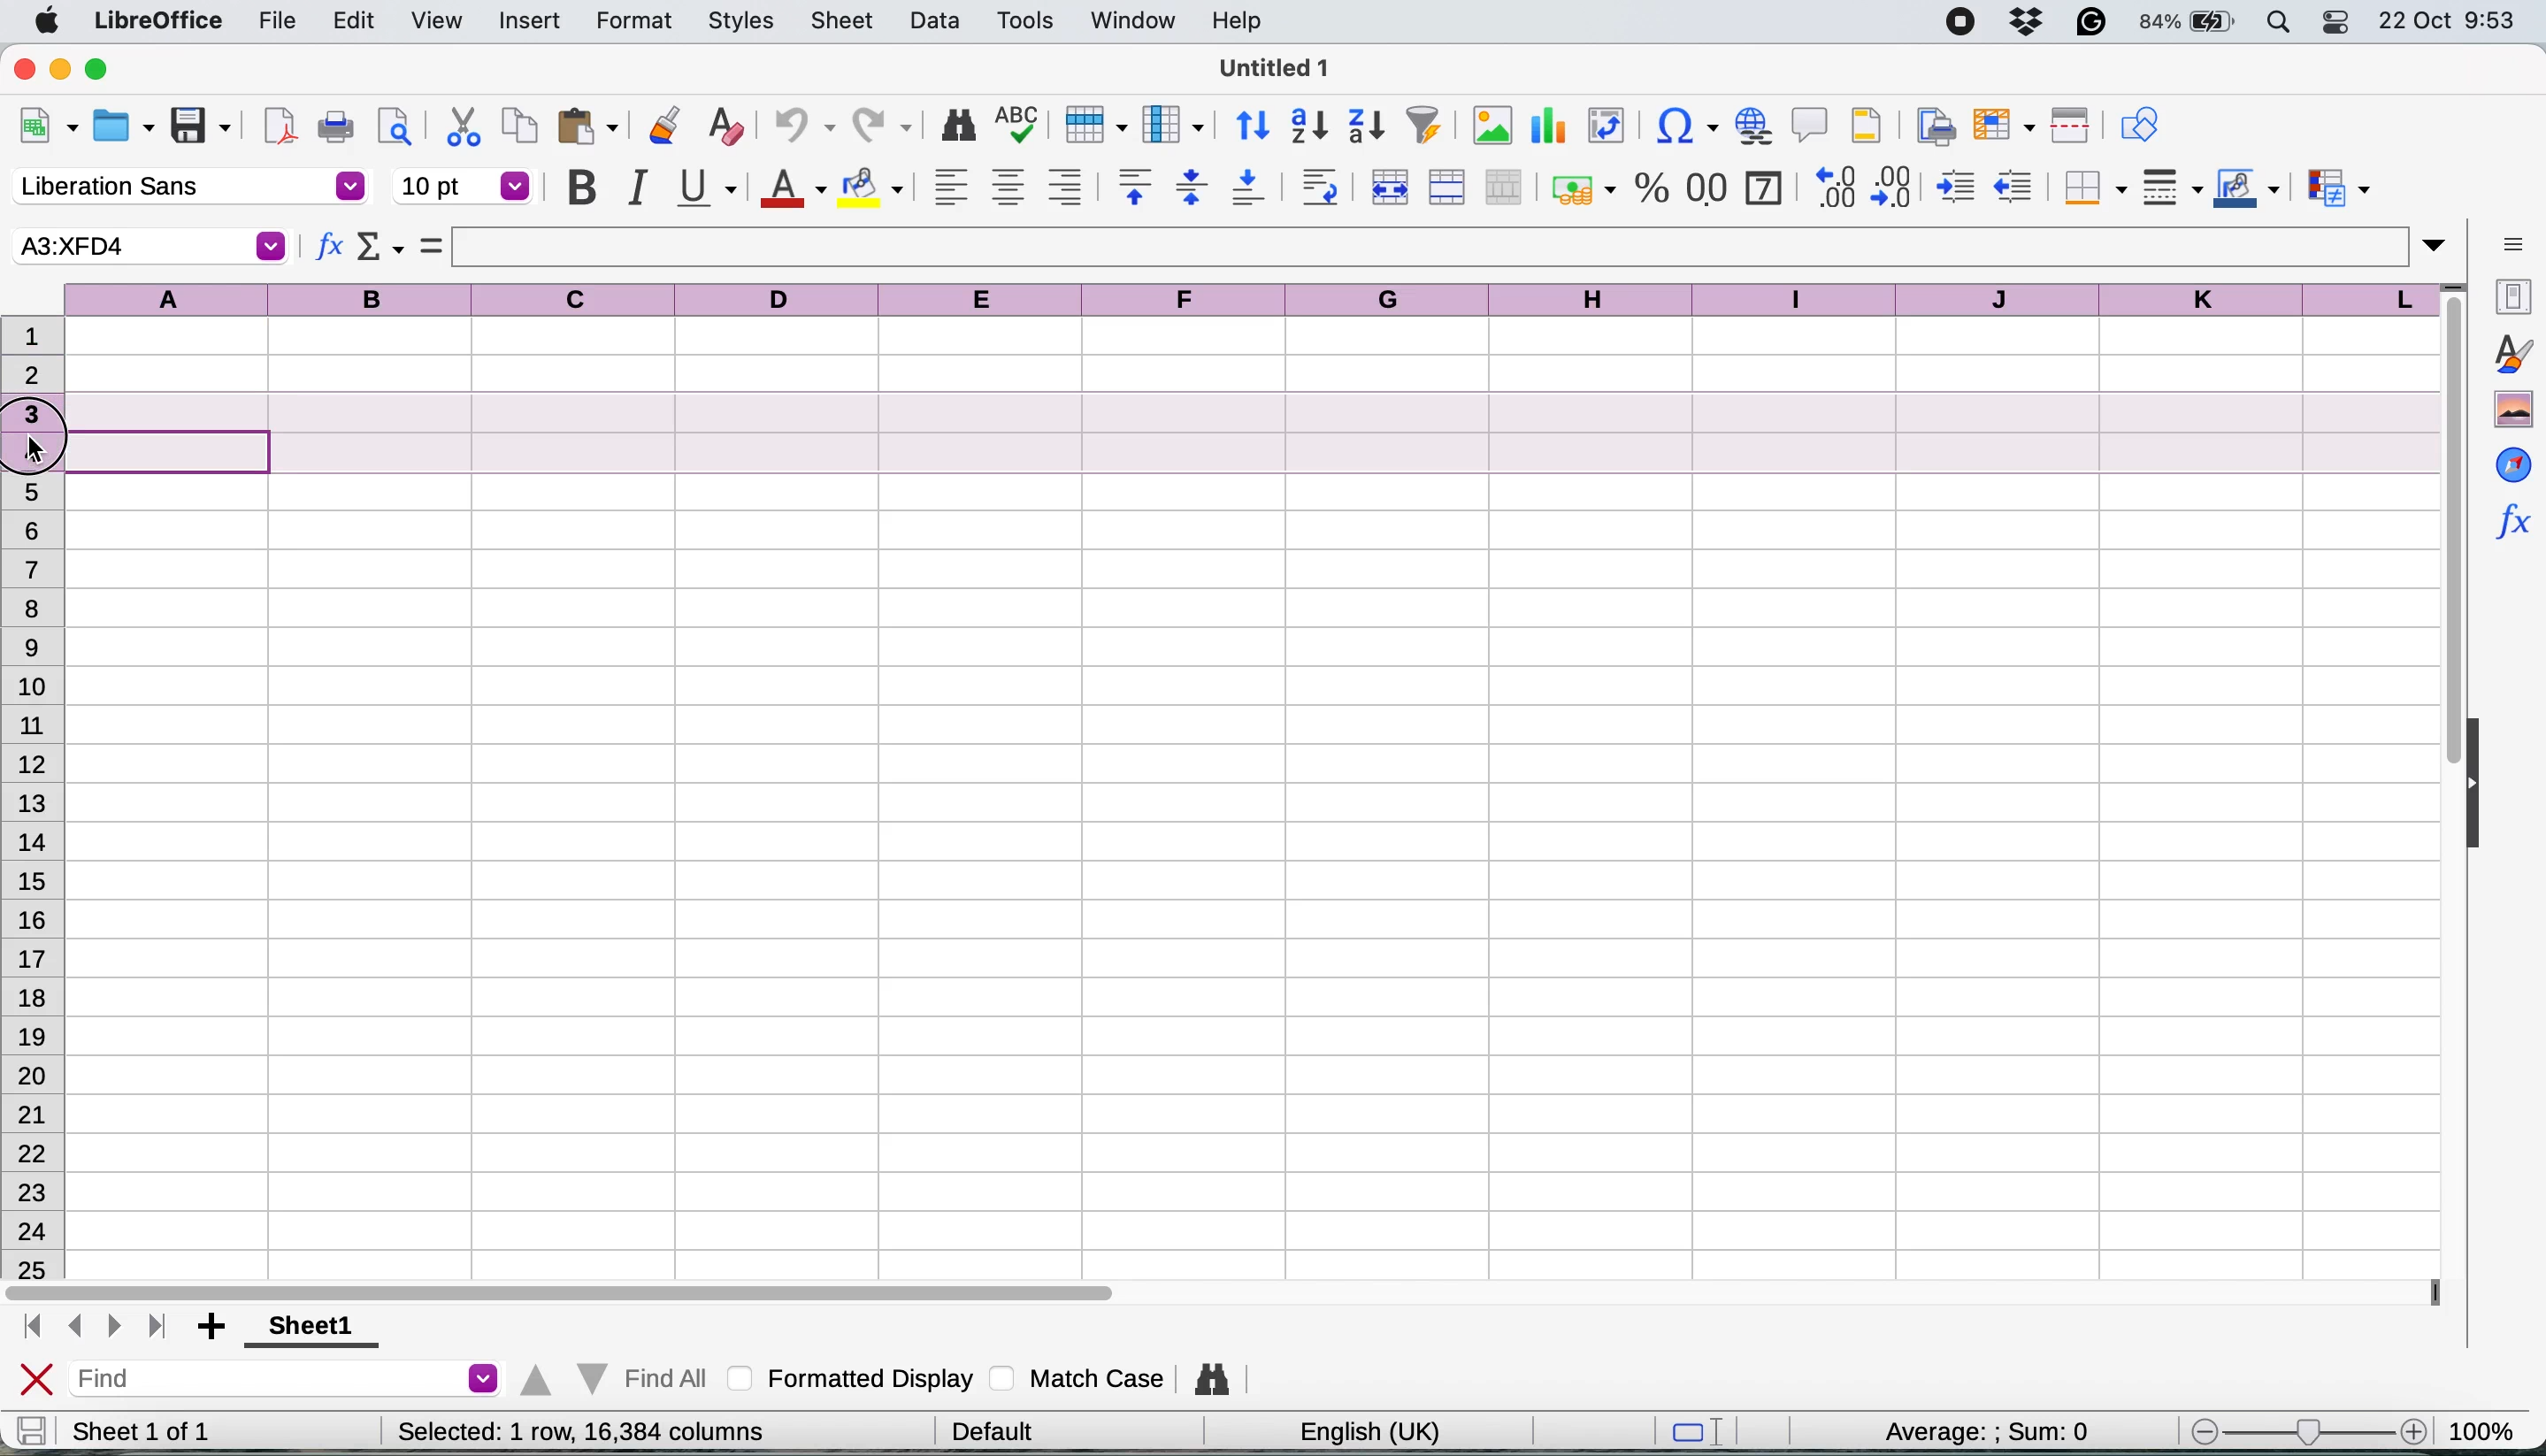  What do you see at coordinates (1215, 1379) in the screenshot?
I see `find and replace` at bounding box center [1215, 1379].